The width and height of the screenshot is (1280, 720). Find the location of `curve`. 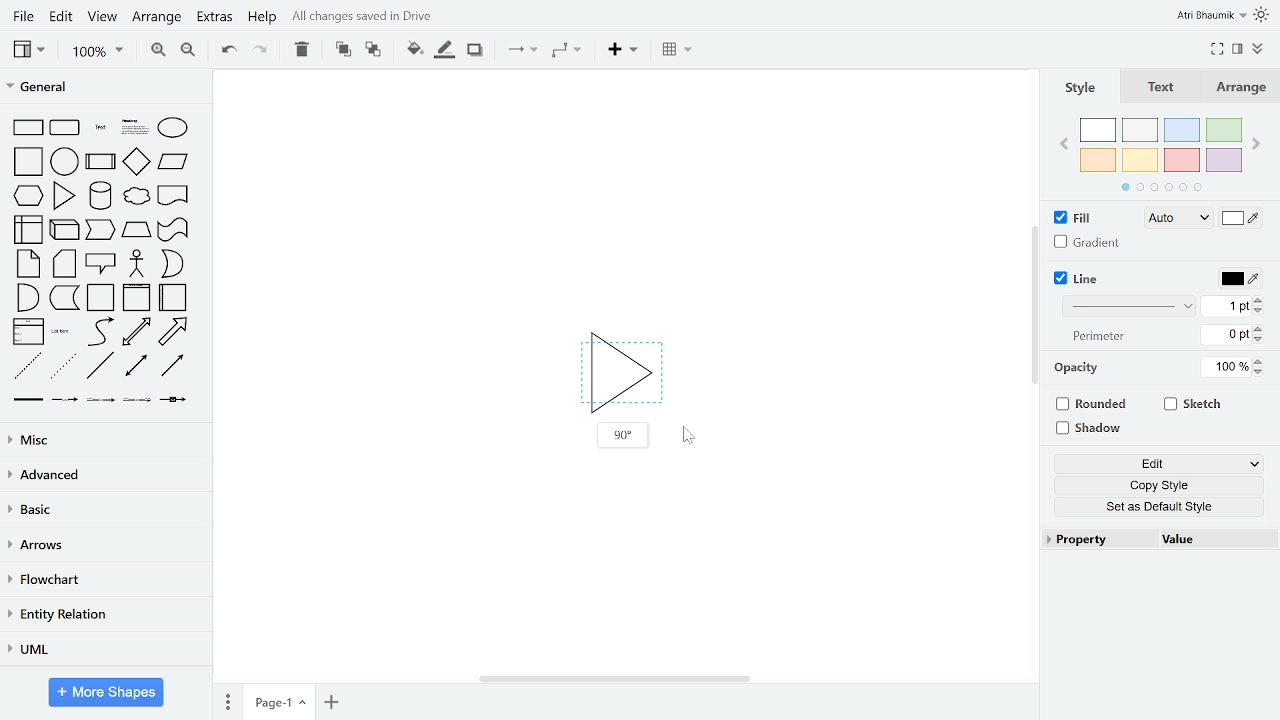

curve is located at coordinates (98, 332).